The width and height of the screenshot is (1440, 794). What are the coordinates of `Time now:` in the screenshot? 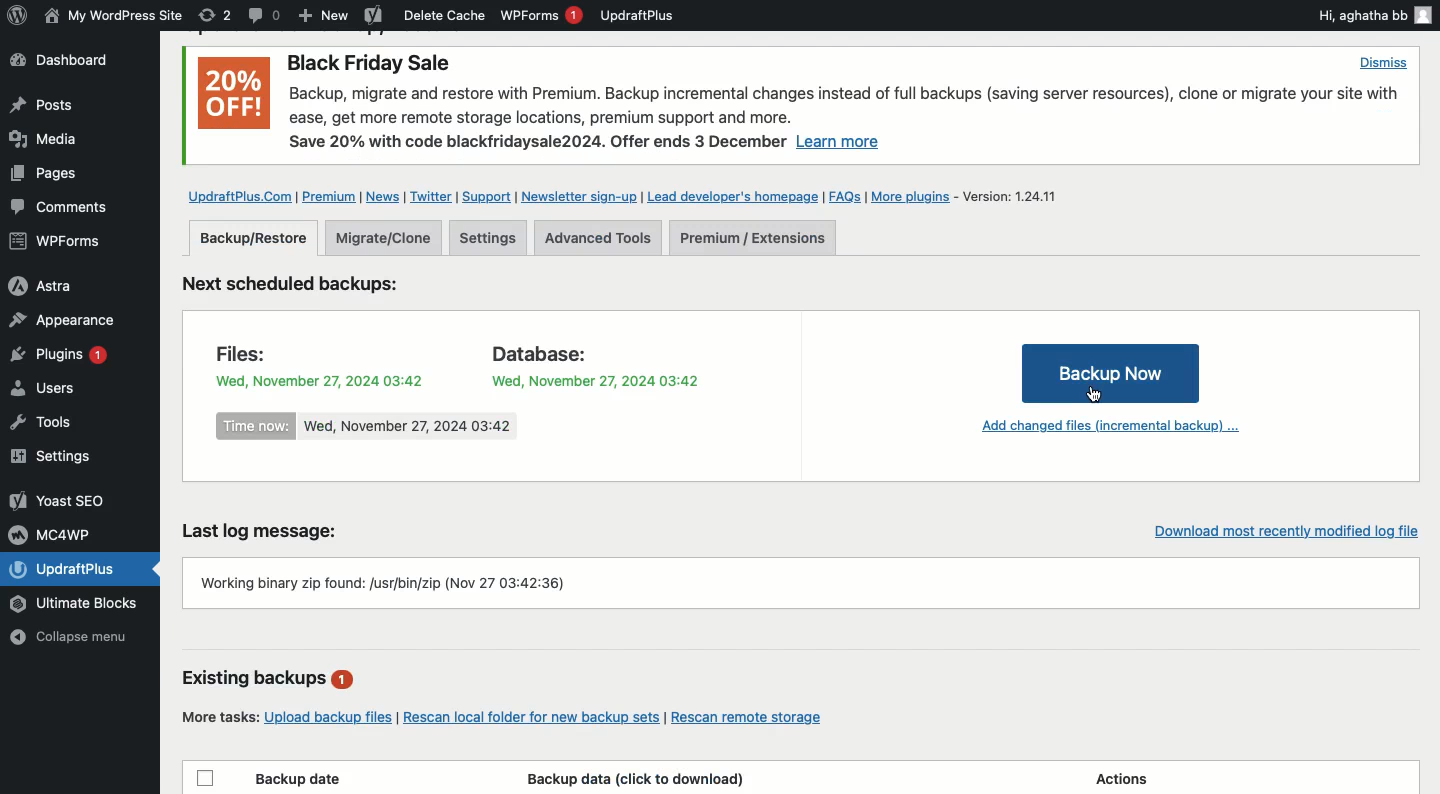 It's located at (257, 426).